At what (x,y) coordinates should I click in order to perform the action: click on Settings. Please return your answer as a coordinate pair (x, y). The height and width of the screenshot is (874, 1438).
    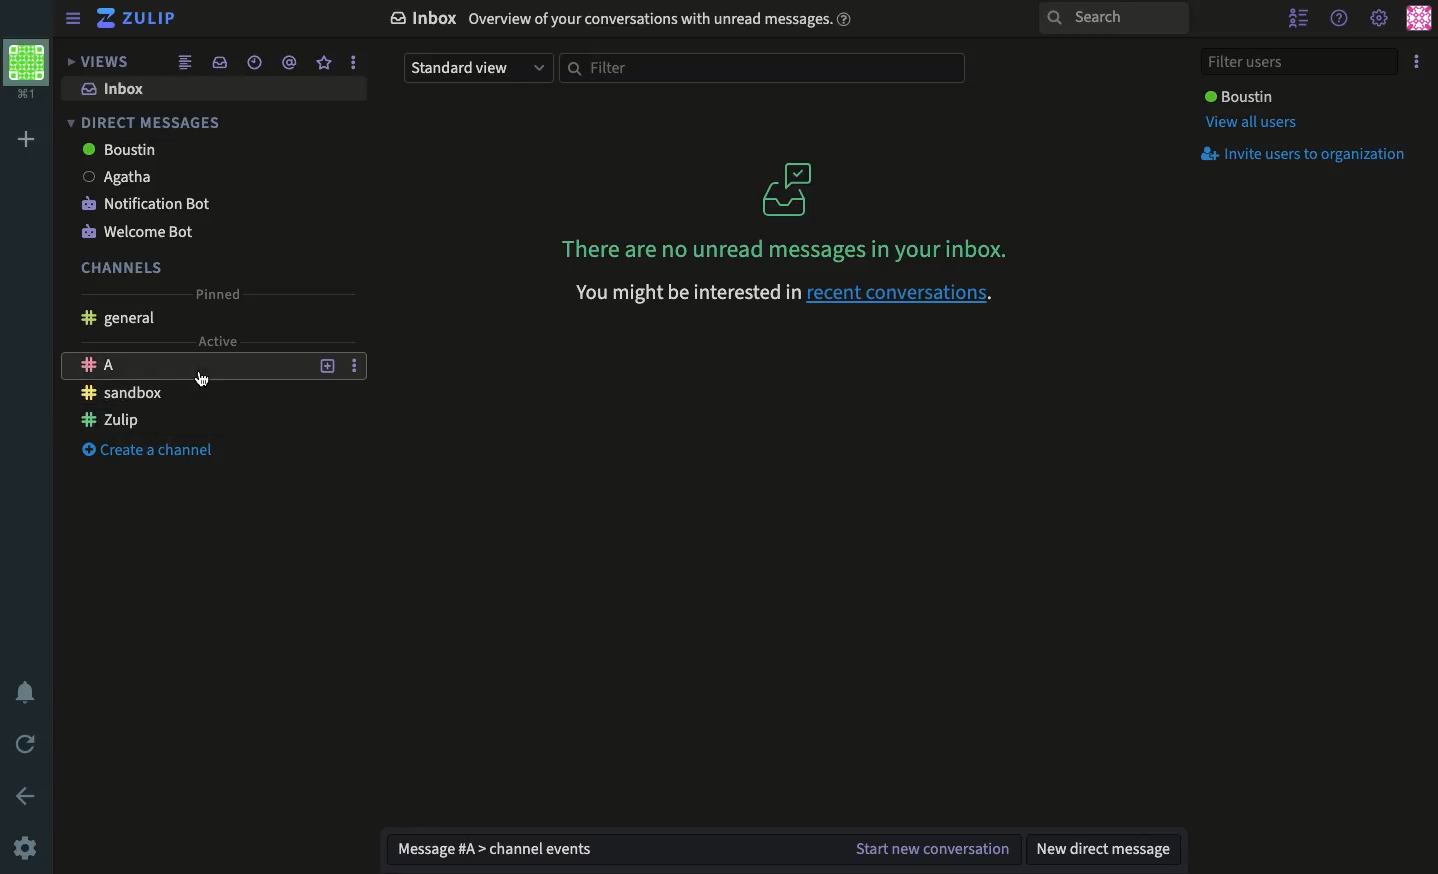
    Looking at the image, I should click on (1380, 16).